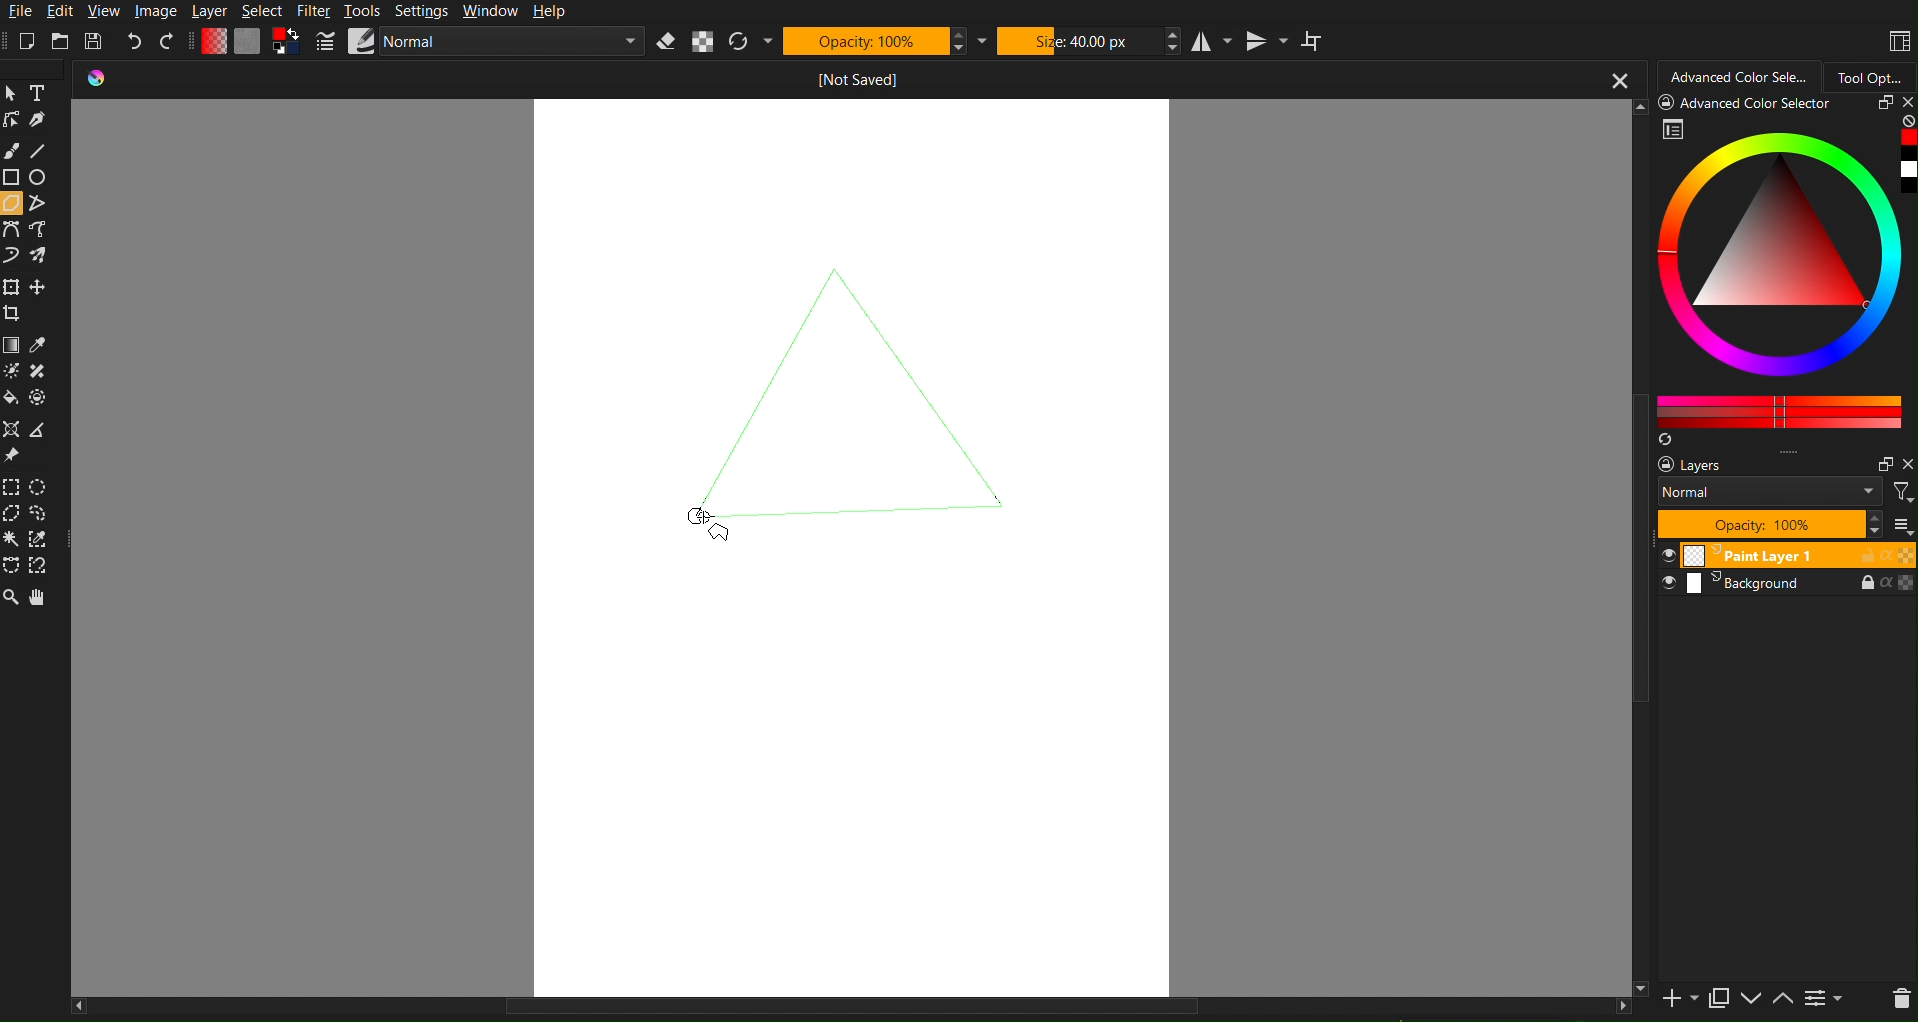  Describe the element at coordinates (739, 42) in the screenshot. I see `Refresh` at that location.